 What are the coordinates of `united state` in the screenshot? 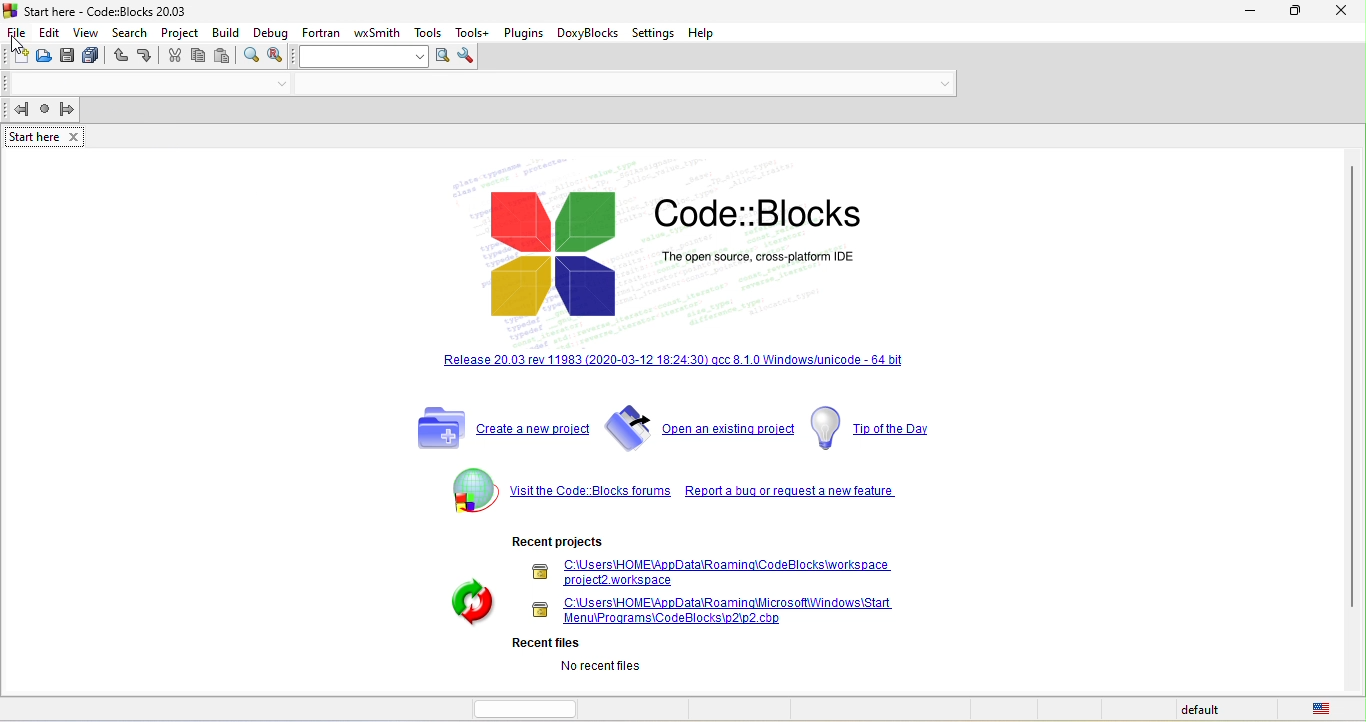 It's located at (1325, 709).